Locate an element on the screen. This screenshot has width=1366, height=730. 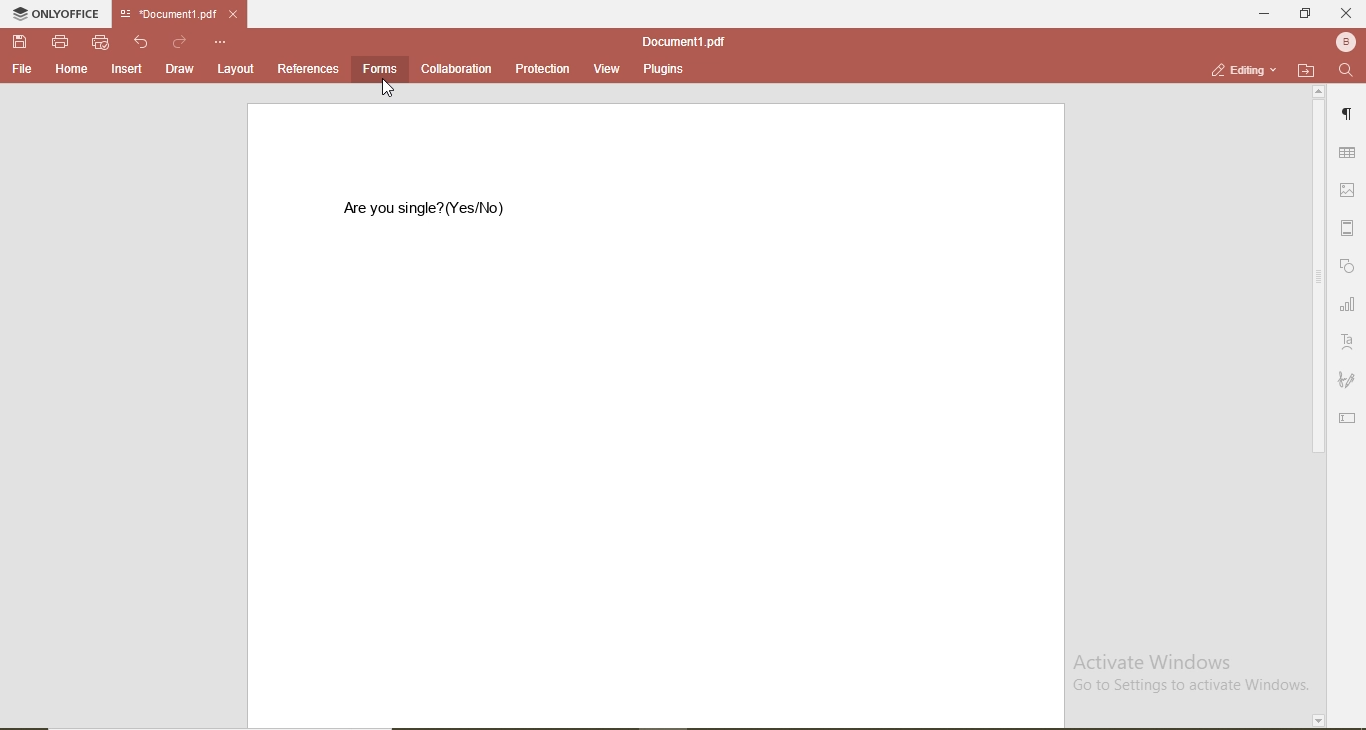
layout is located at coordinates (233, 69).